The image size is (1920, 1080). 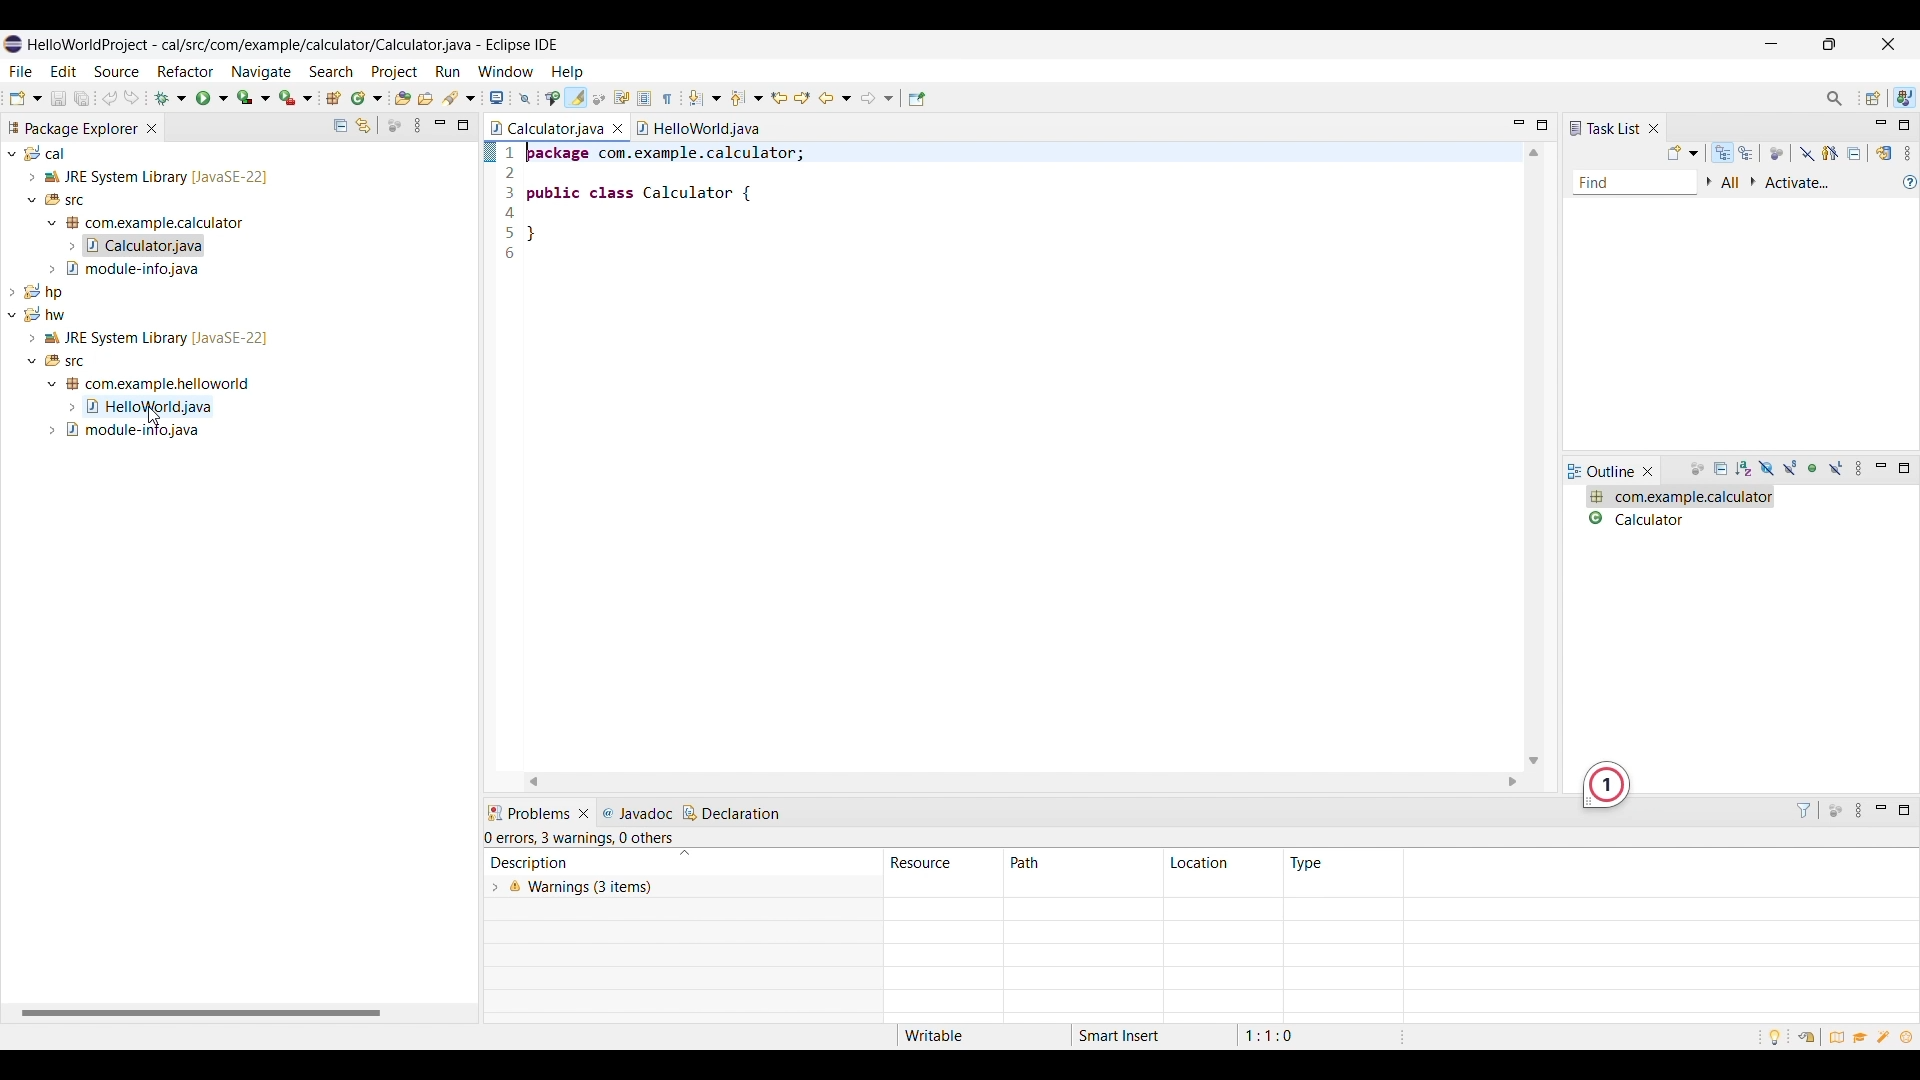 What do you see at coordinates (201, 1014) in the screenshot?
I see `Horizontal slide bar` at bounding box center [201, 1014].